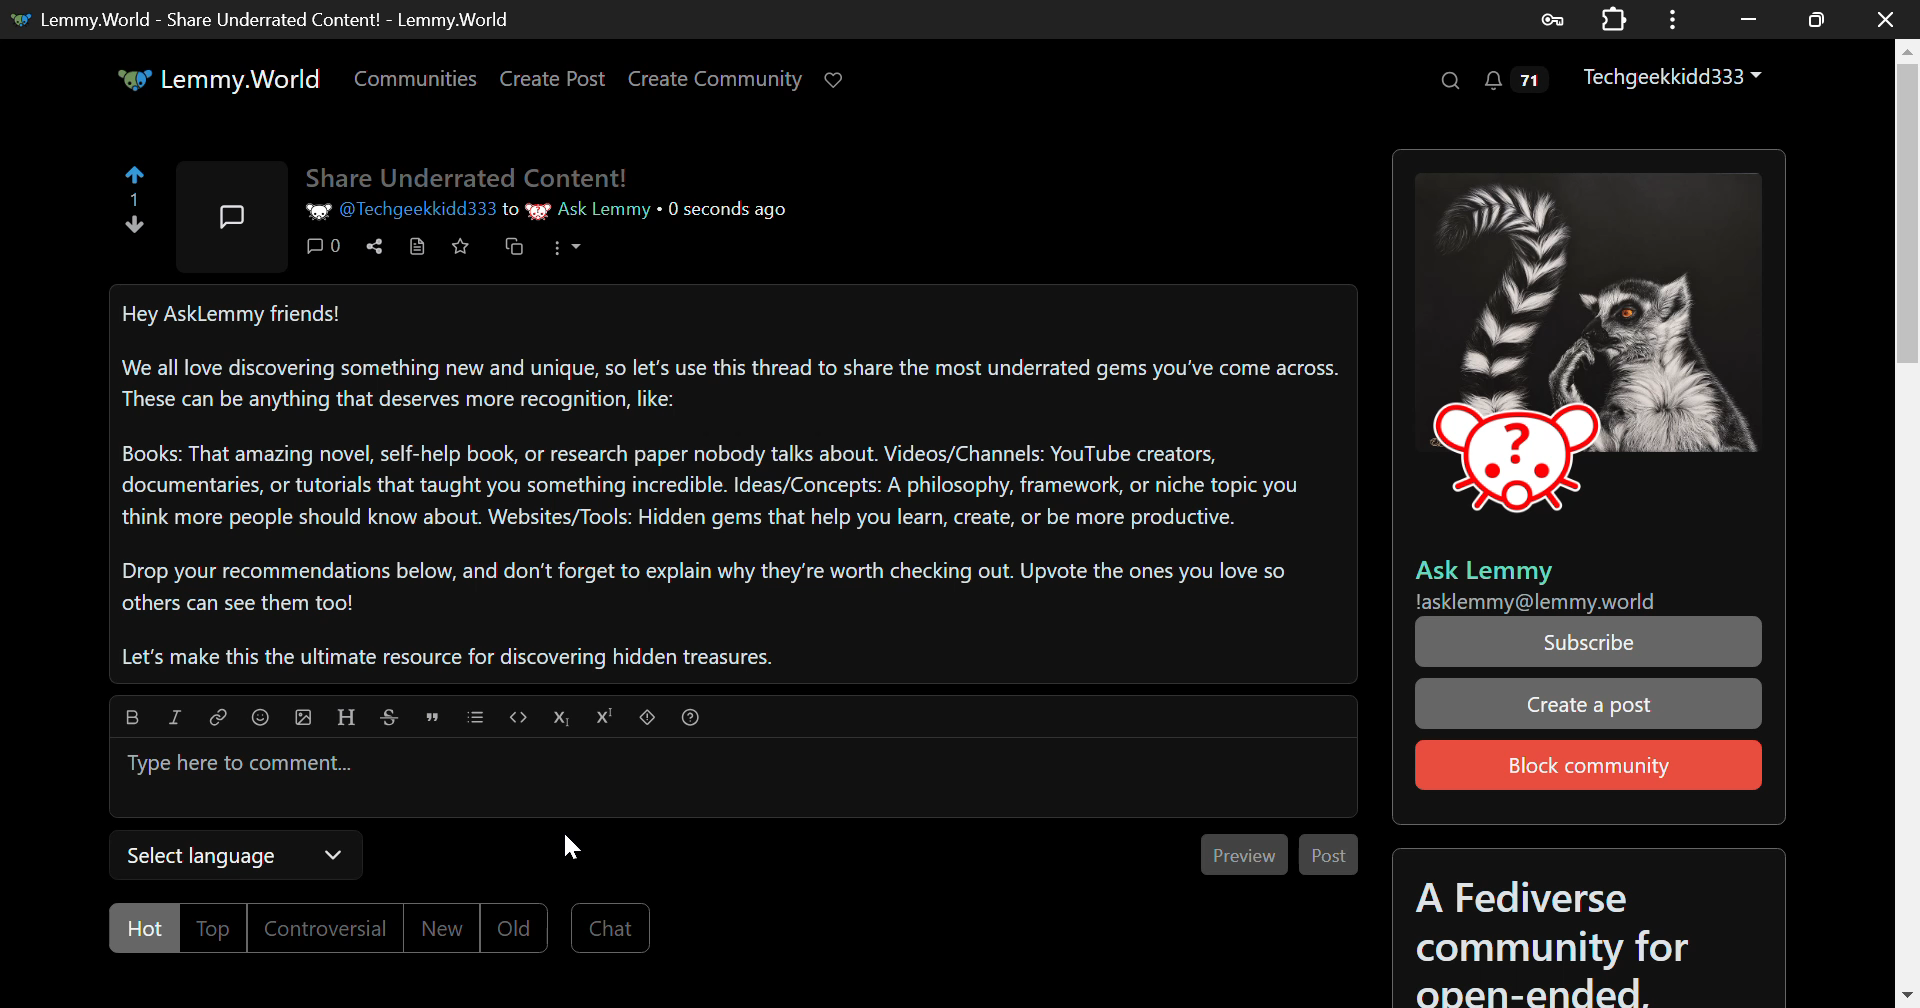 The image size is (1920, 1008). I want to click on Link, so click(218, 718).